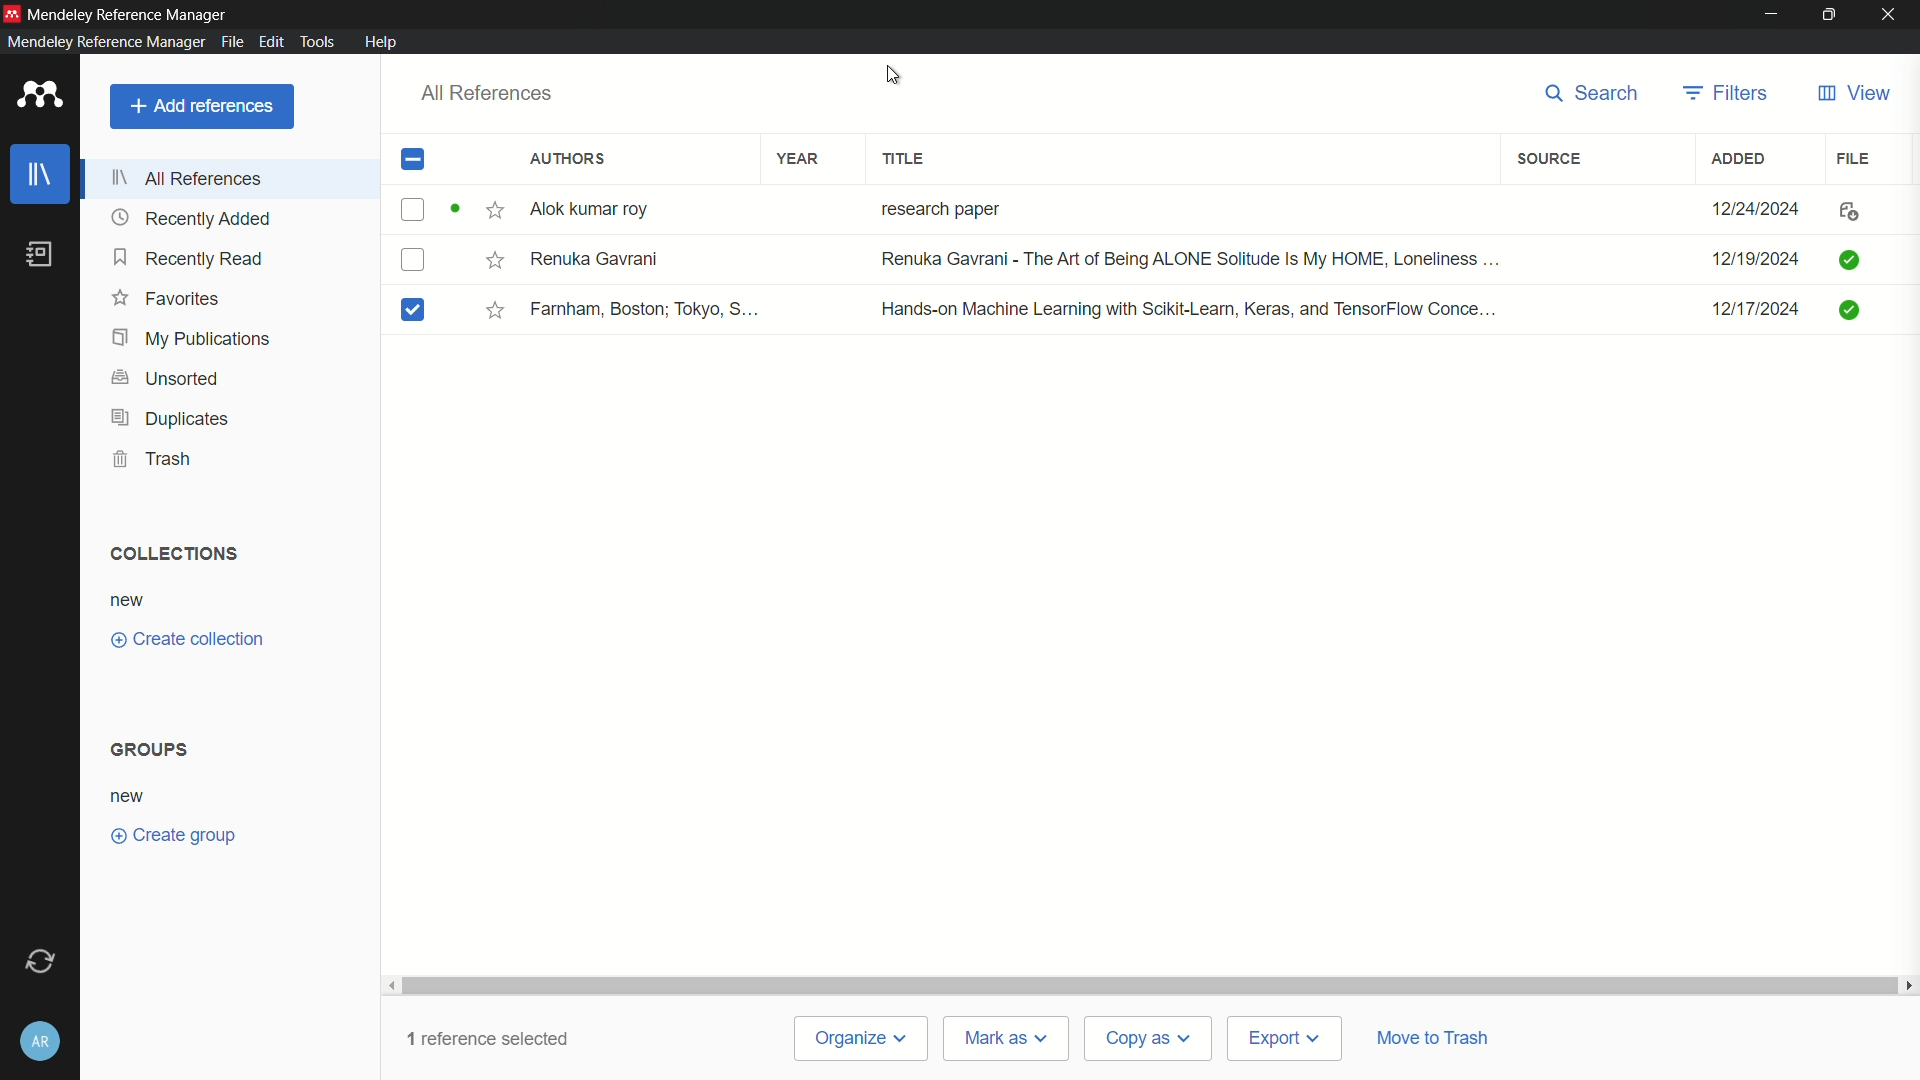  What do you see at coordinates (41, 95) in the screenshot?
I see `app icon` at bounding box center [41, 95].